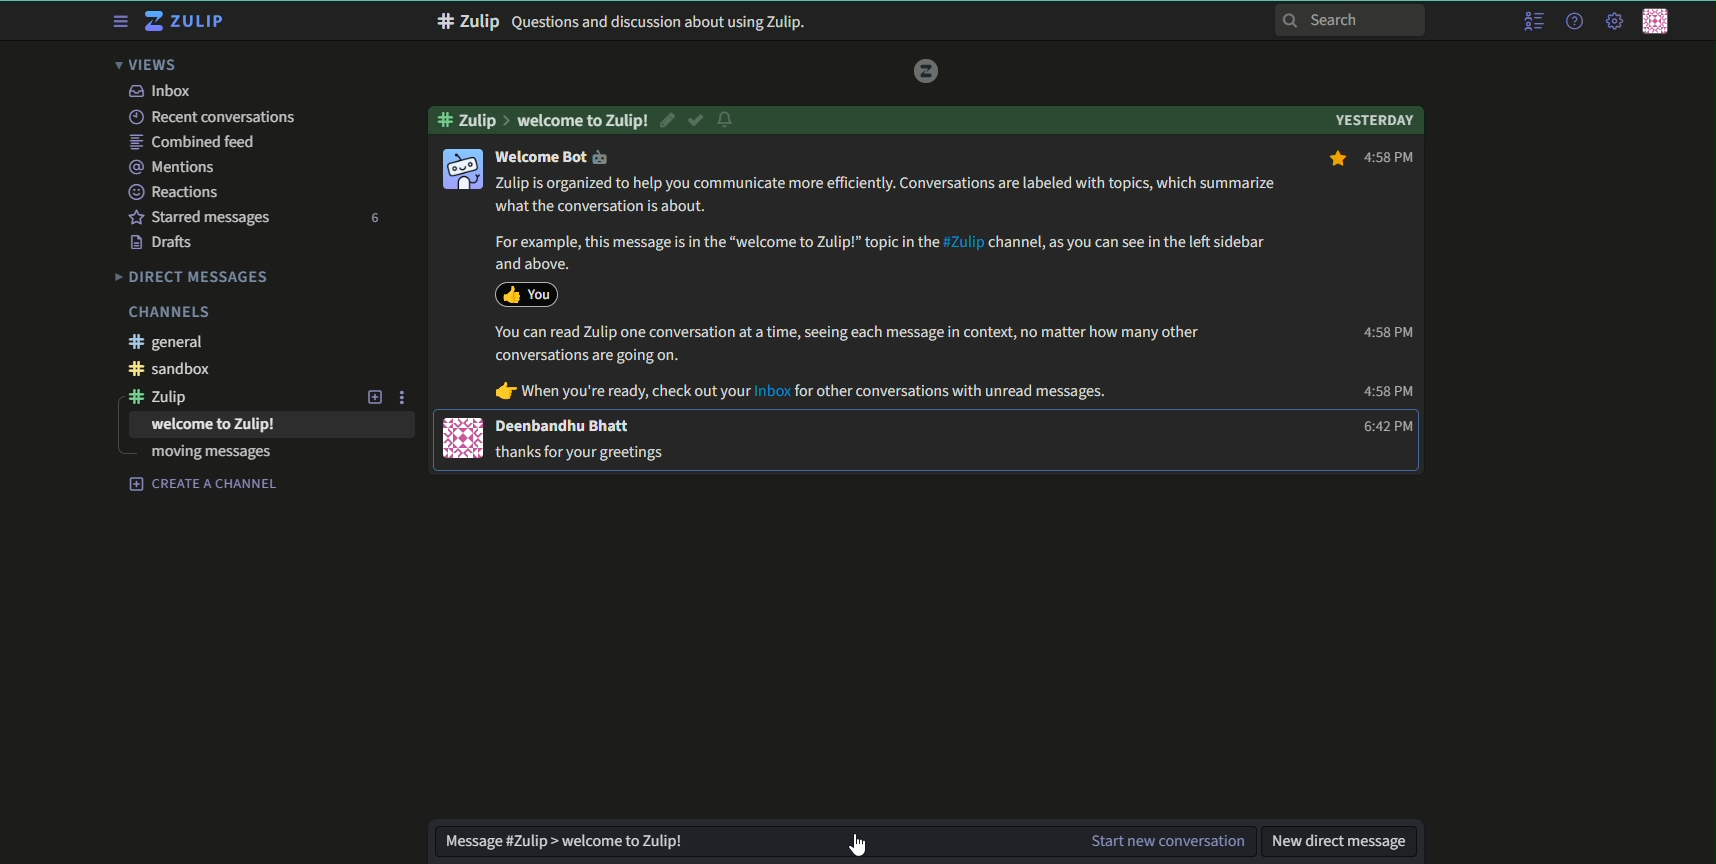 The width and height of the screenshot is (1716, 864). I want to click on starred messages, so click(199, 216).